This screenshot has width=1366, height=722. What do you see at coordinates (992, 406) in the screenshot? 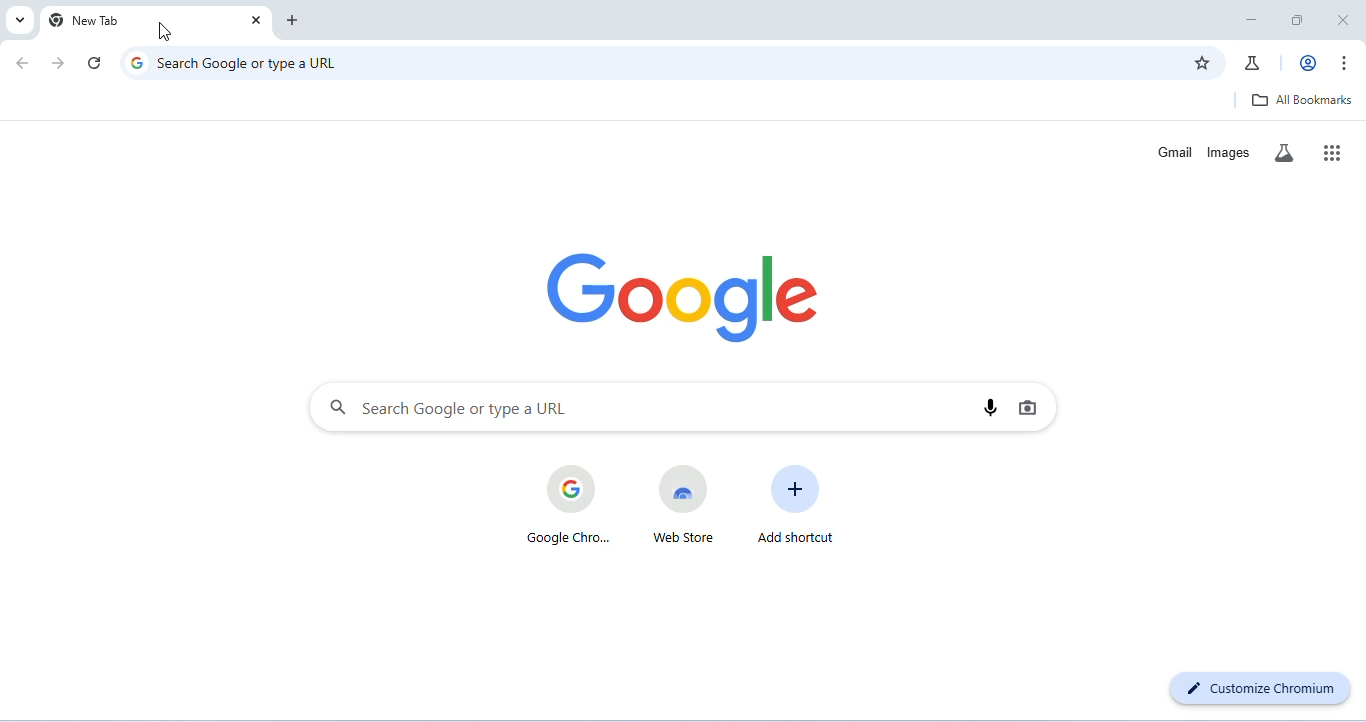
I see `voice search` at bounding box center [992, 406].